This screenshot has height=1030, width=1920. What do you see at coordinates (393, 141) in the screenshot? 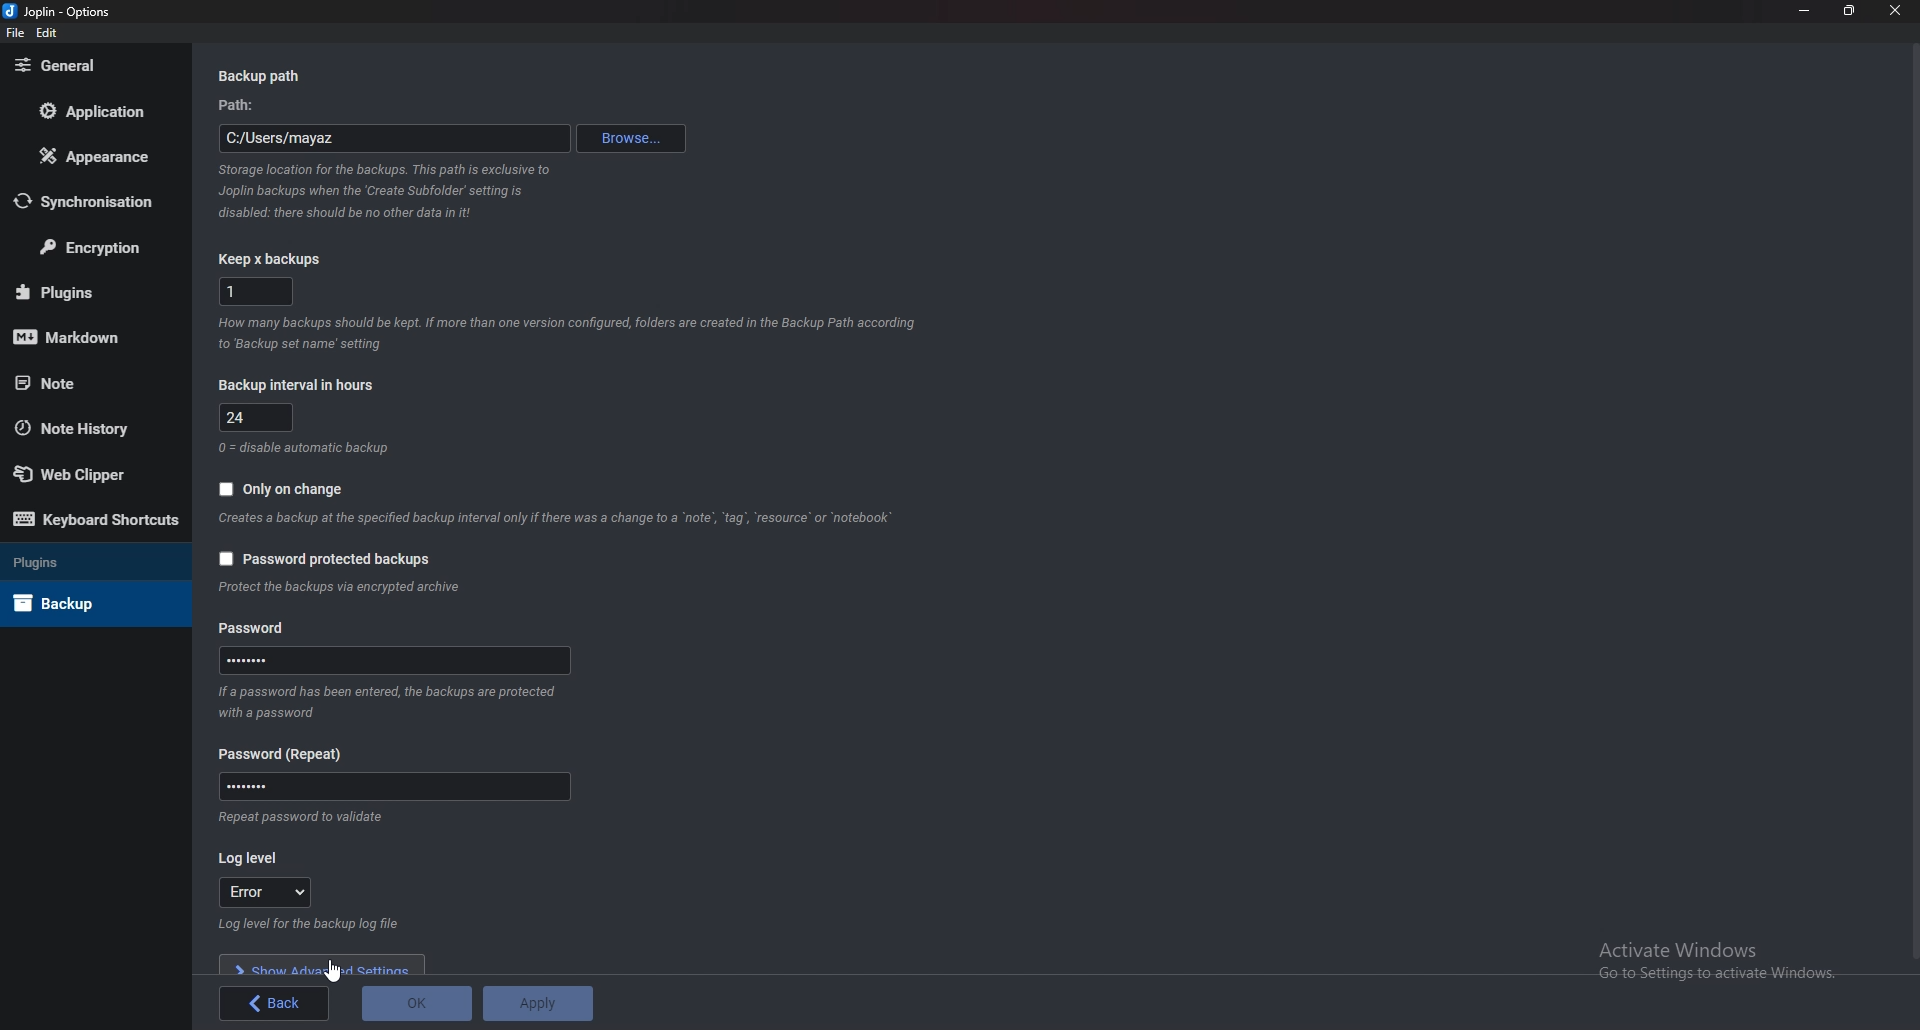
I see `path` at bounding box center [393, 141].